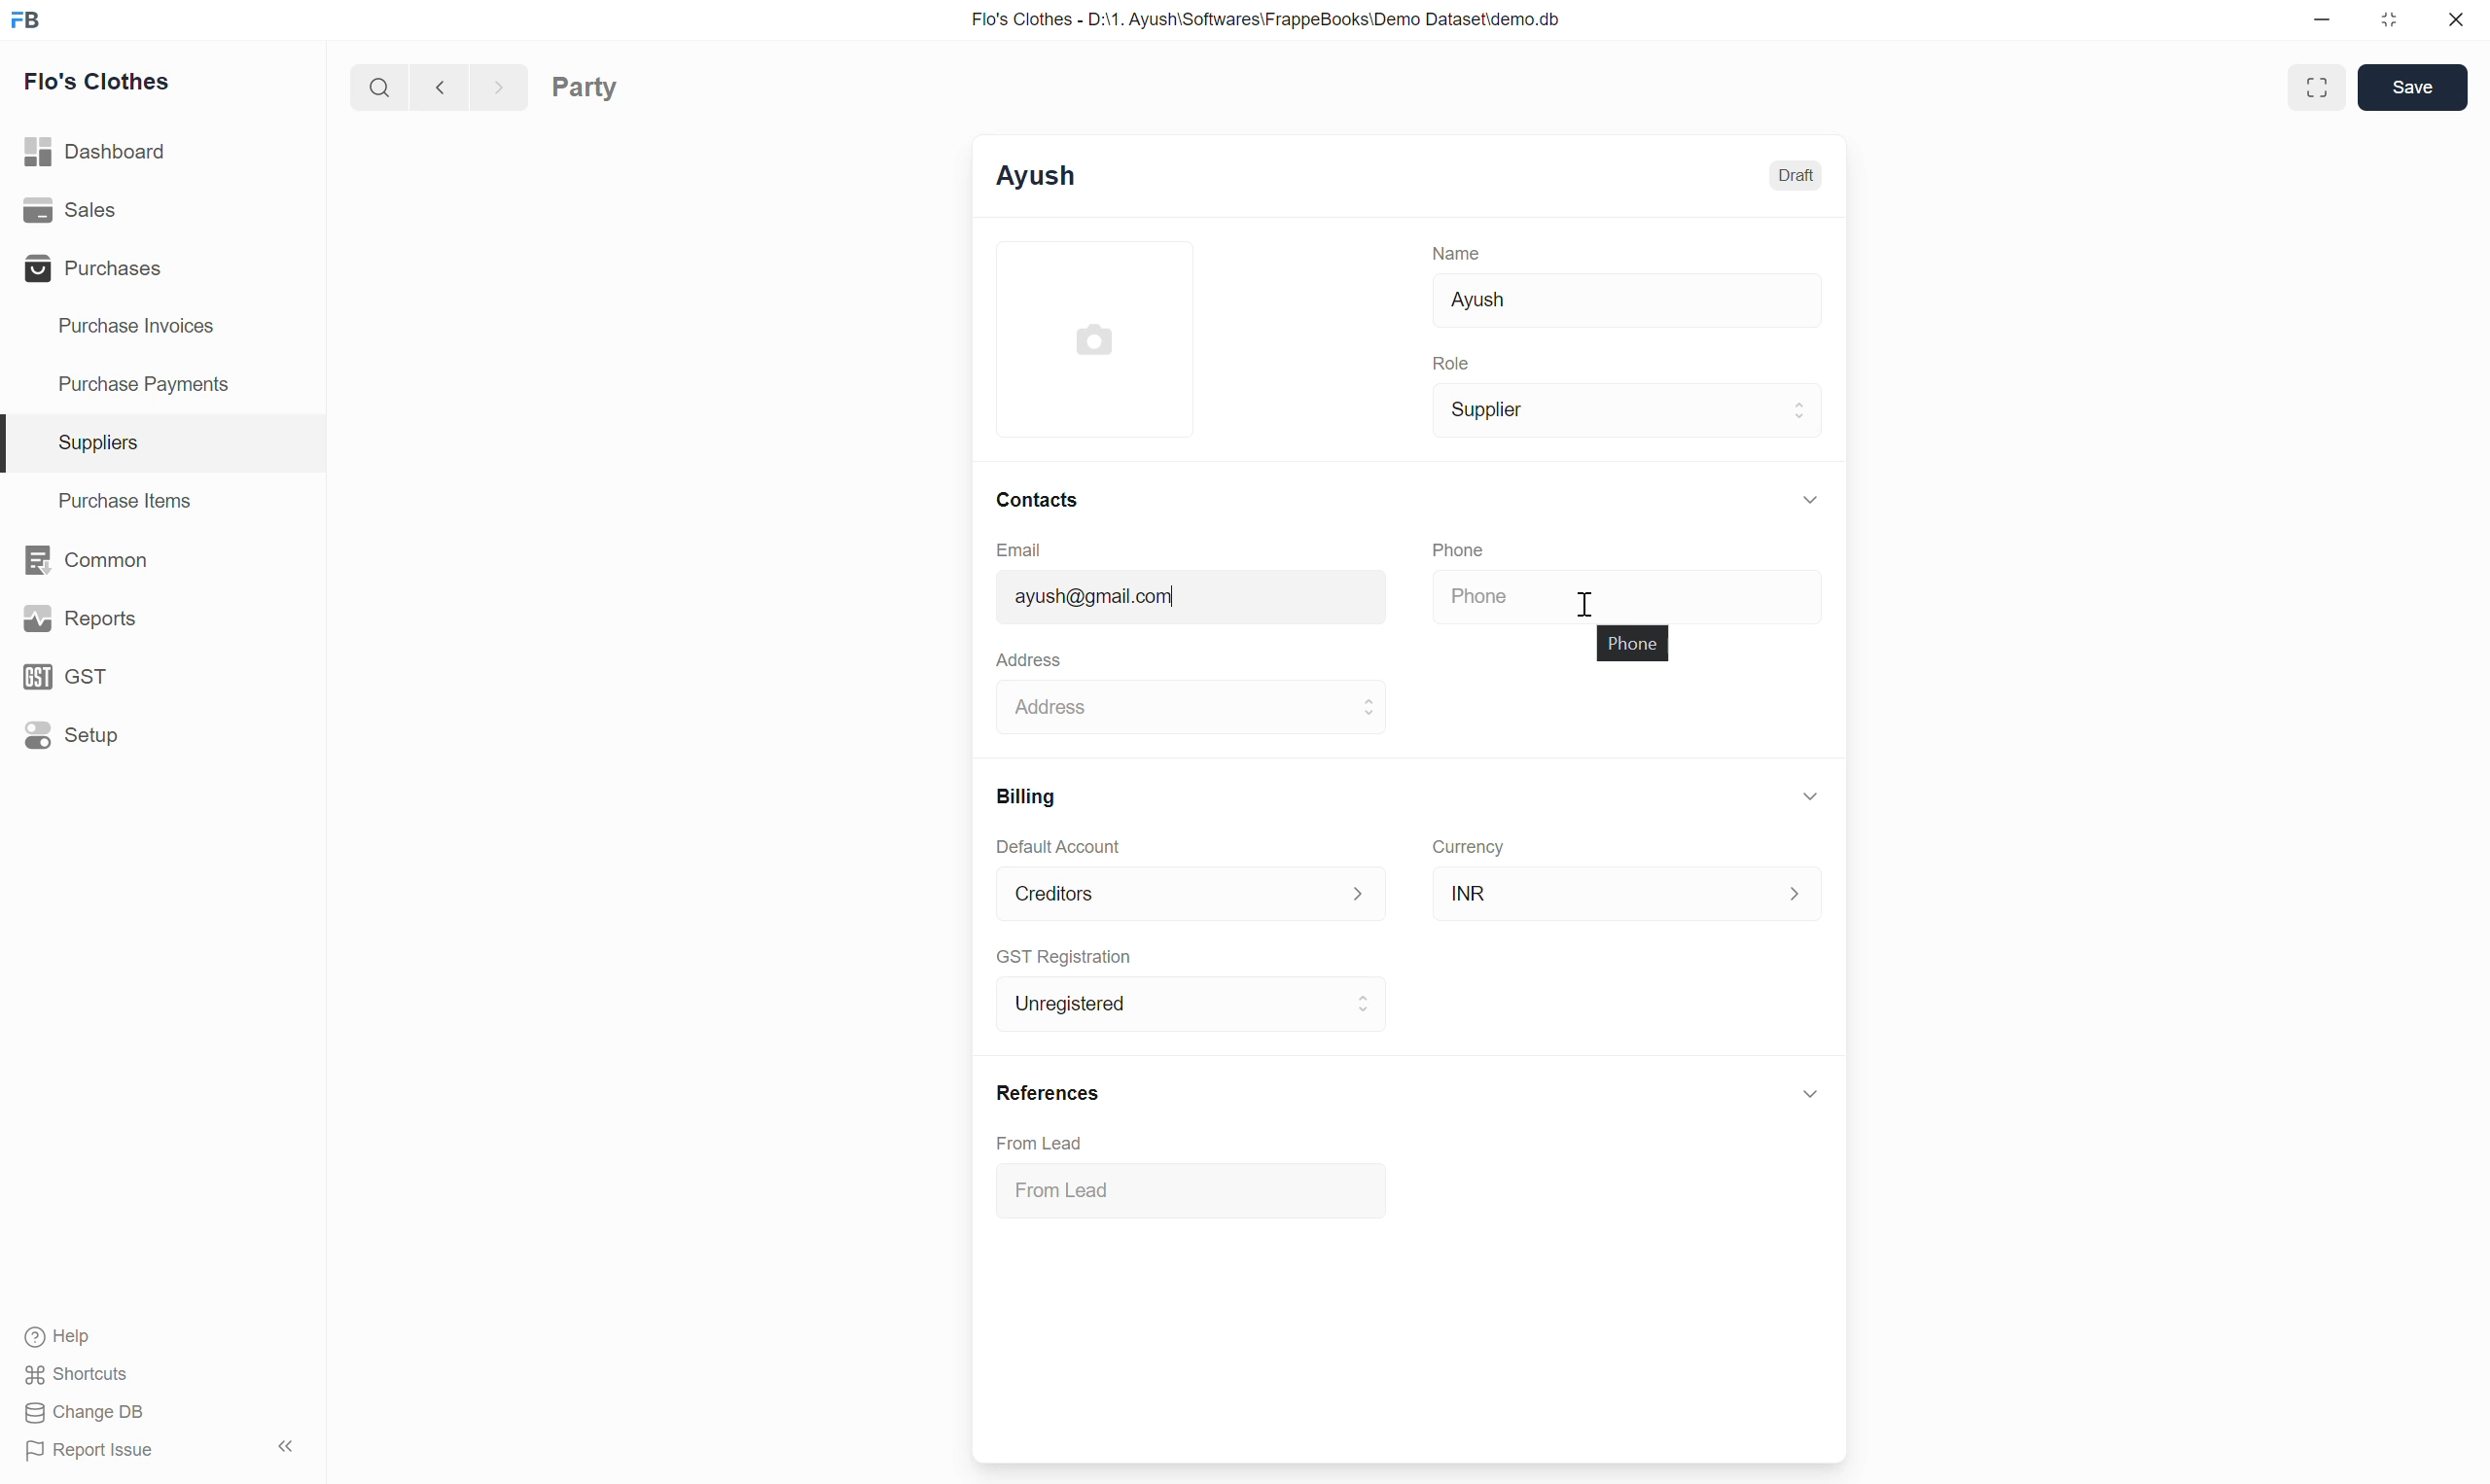 The height and width of the screenshot is (1484, 2490). What do you see at coordinates (1064, 957) in the screenshot?
I see `GST Registration` at bounding box center [1064, 957].